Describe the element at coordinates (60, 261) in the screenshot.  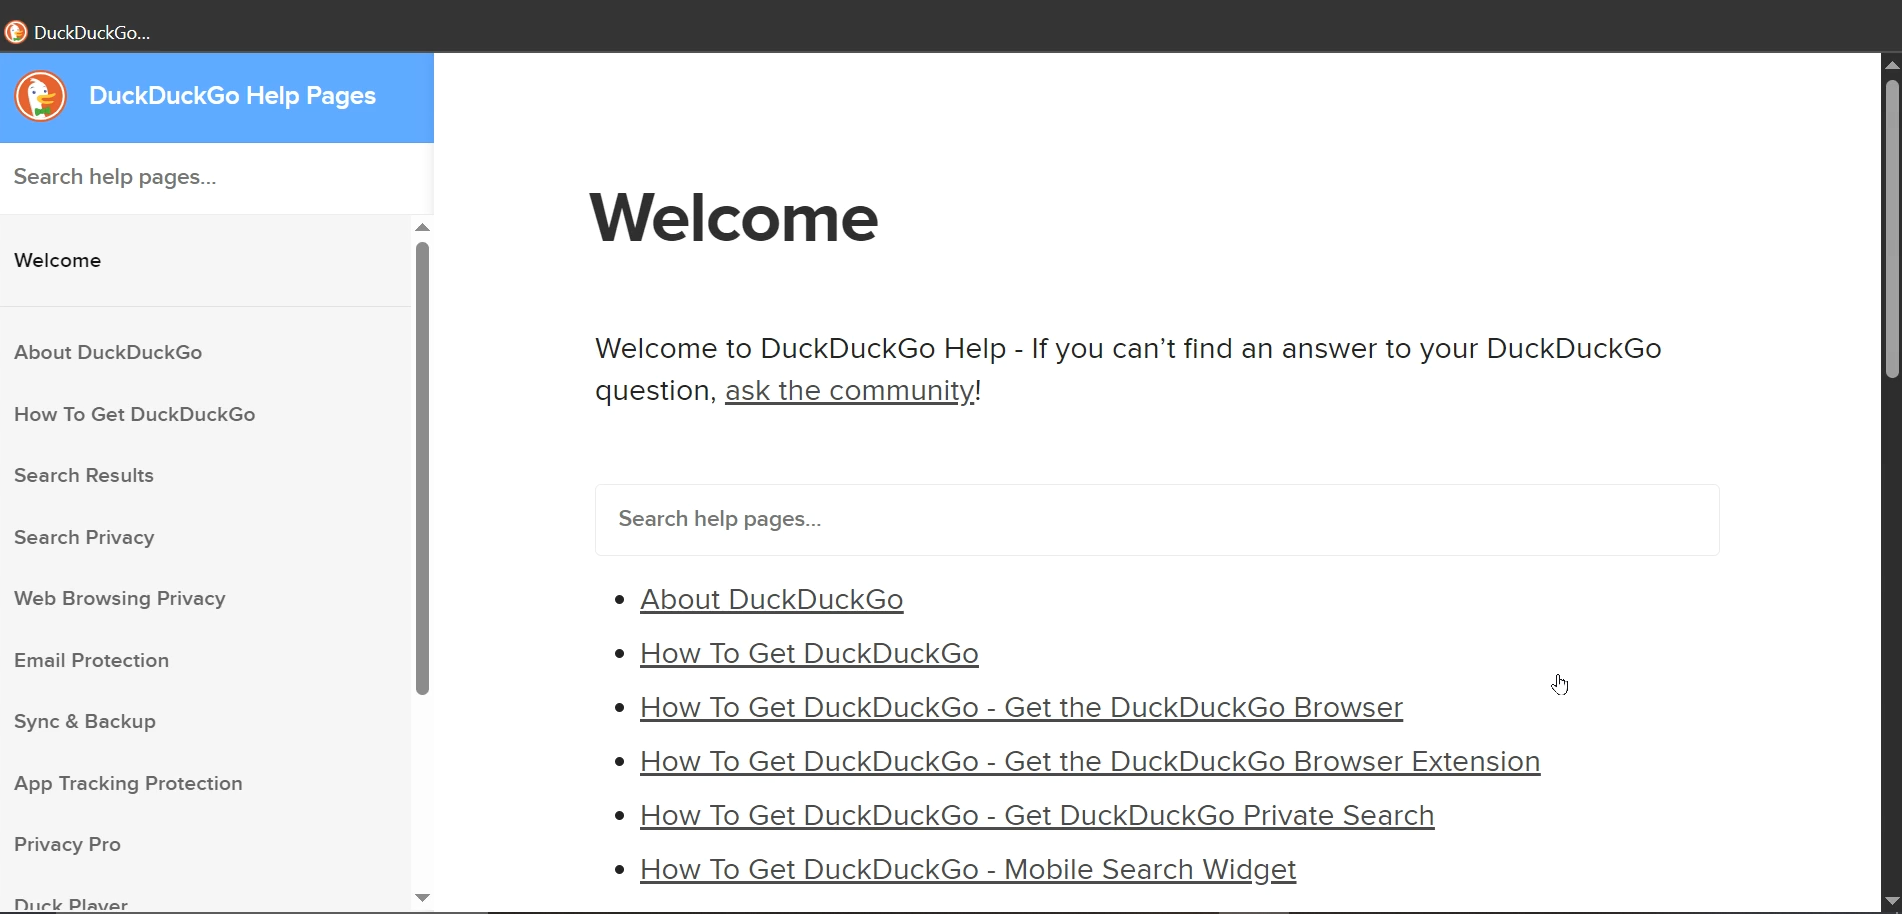
I see `Welcome` at that location.